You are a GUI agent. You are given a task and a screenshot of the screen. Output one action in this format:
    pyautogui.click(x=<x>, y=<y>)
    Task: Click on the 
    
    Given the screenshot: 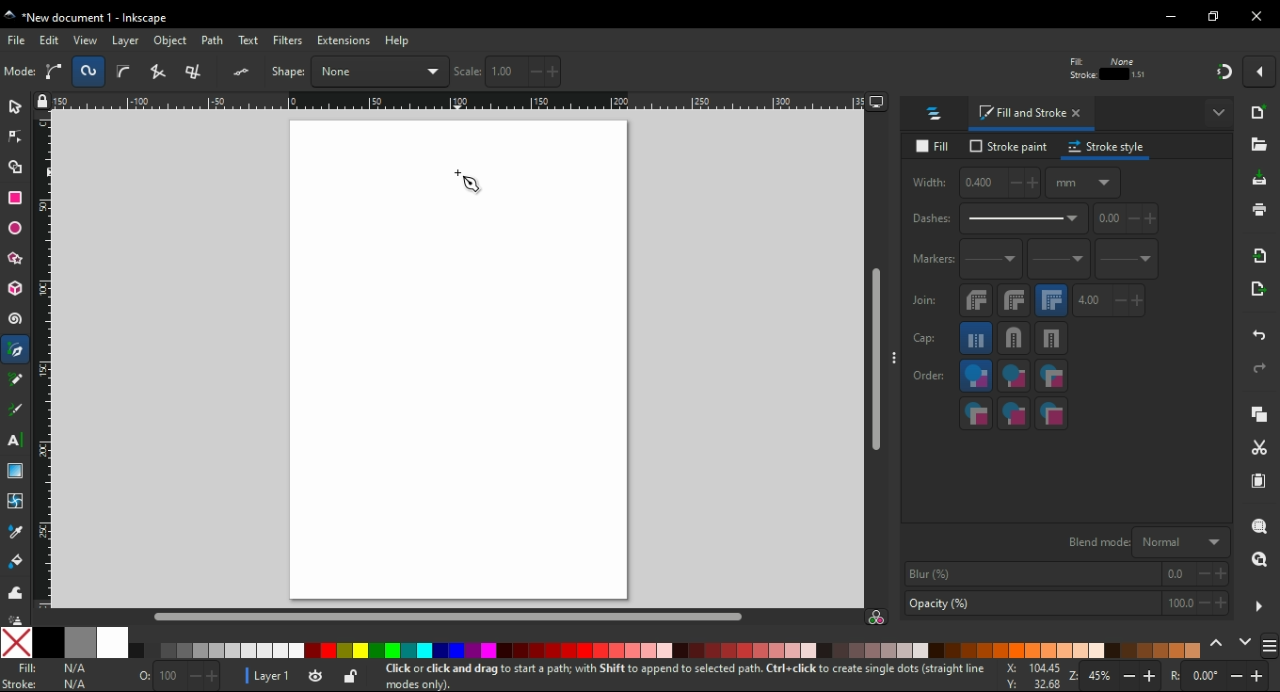 What is the action you would take?
    pyautogui.click(x=1108, y=299)
    